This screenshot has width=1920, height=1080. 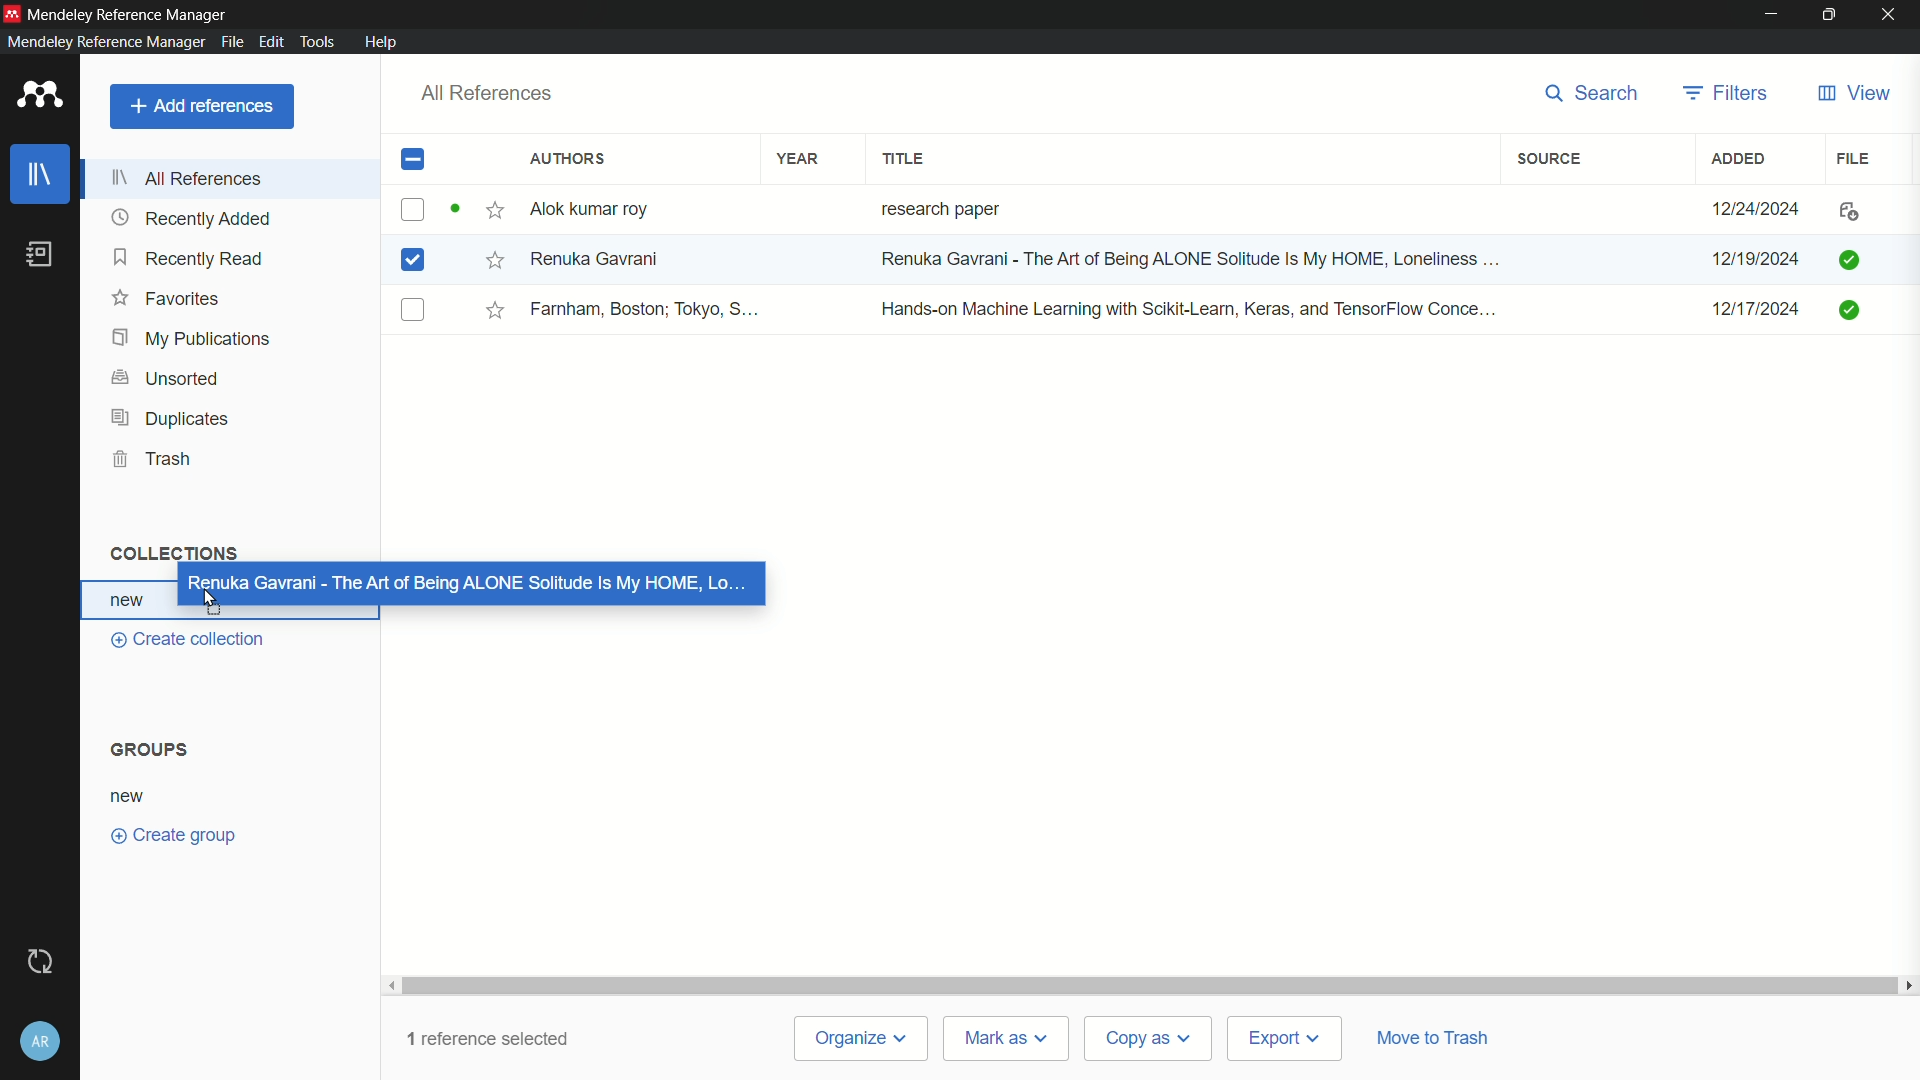 What do you see at coordinates (169, 379) in the screenshot?
I see `unsorted` at bounding box center [169, 379].